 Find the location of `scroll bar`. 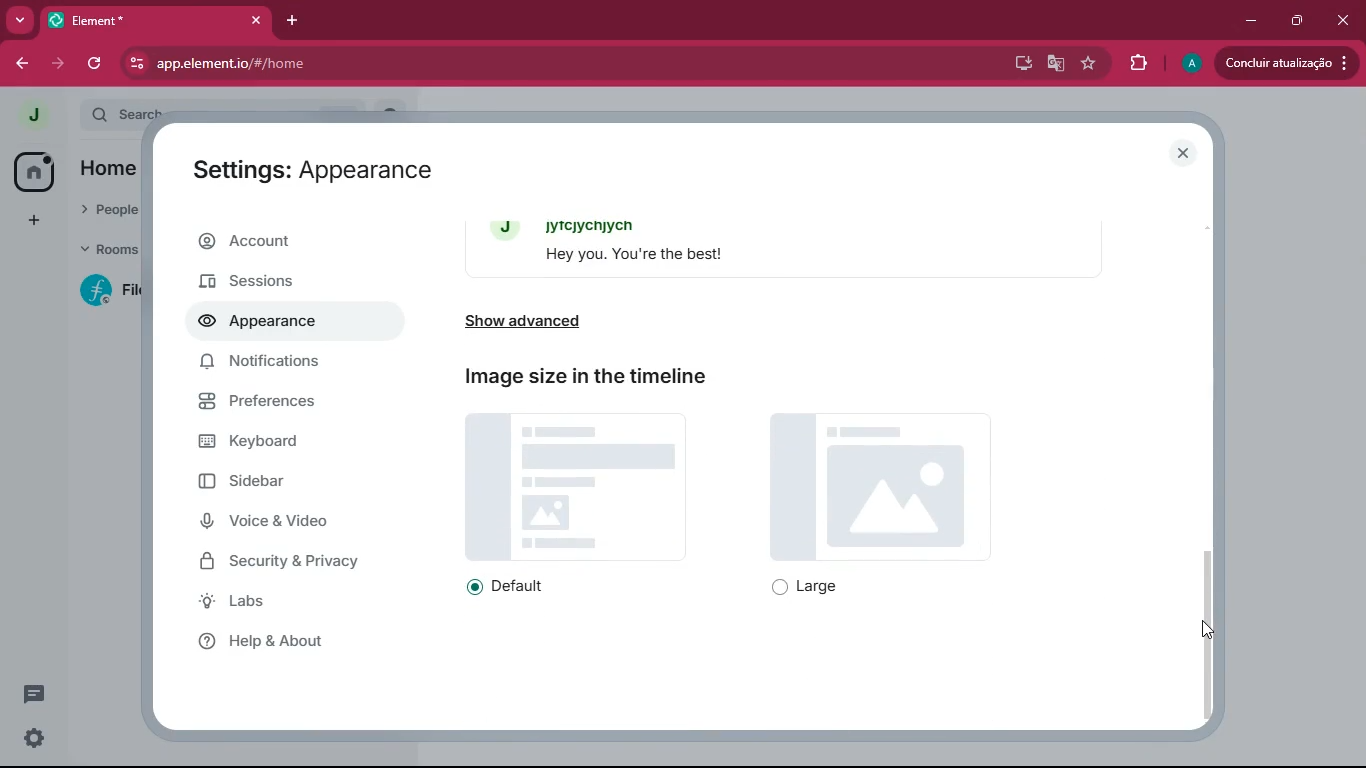

scroll bar is located at coordinates (1209, 623).